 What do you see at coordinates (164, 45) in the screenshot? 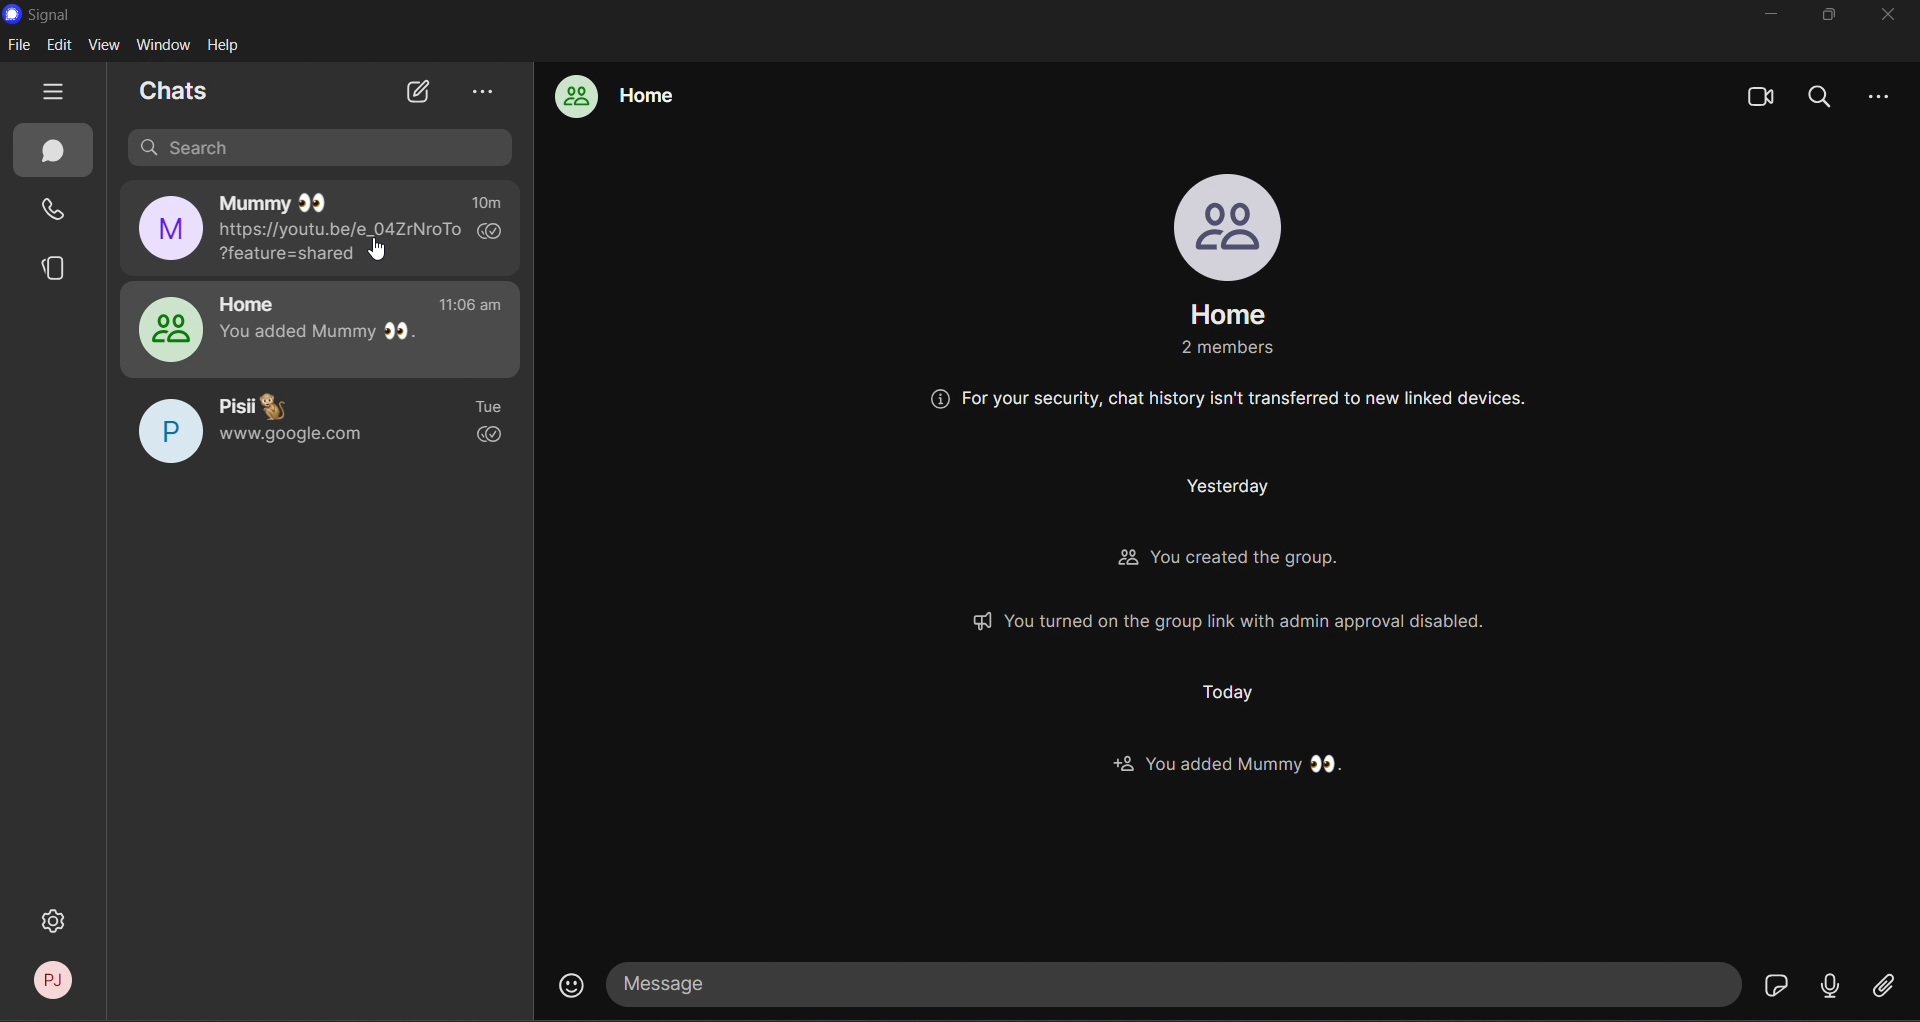
I see `window` at bounding box center [164, 45].